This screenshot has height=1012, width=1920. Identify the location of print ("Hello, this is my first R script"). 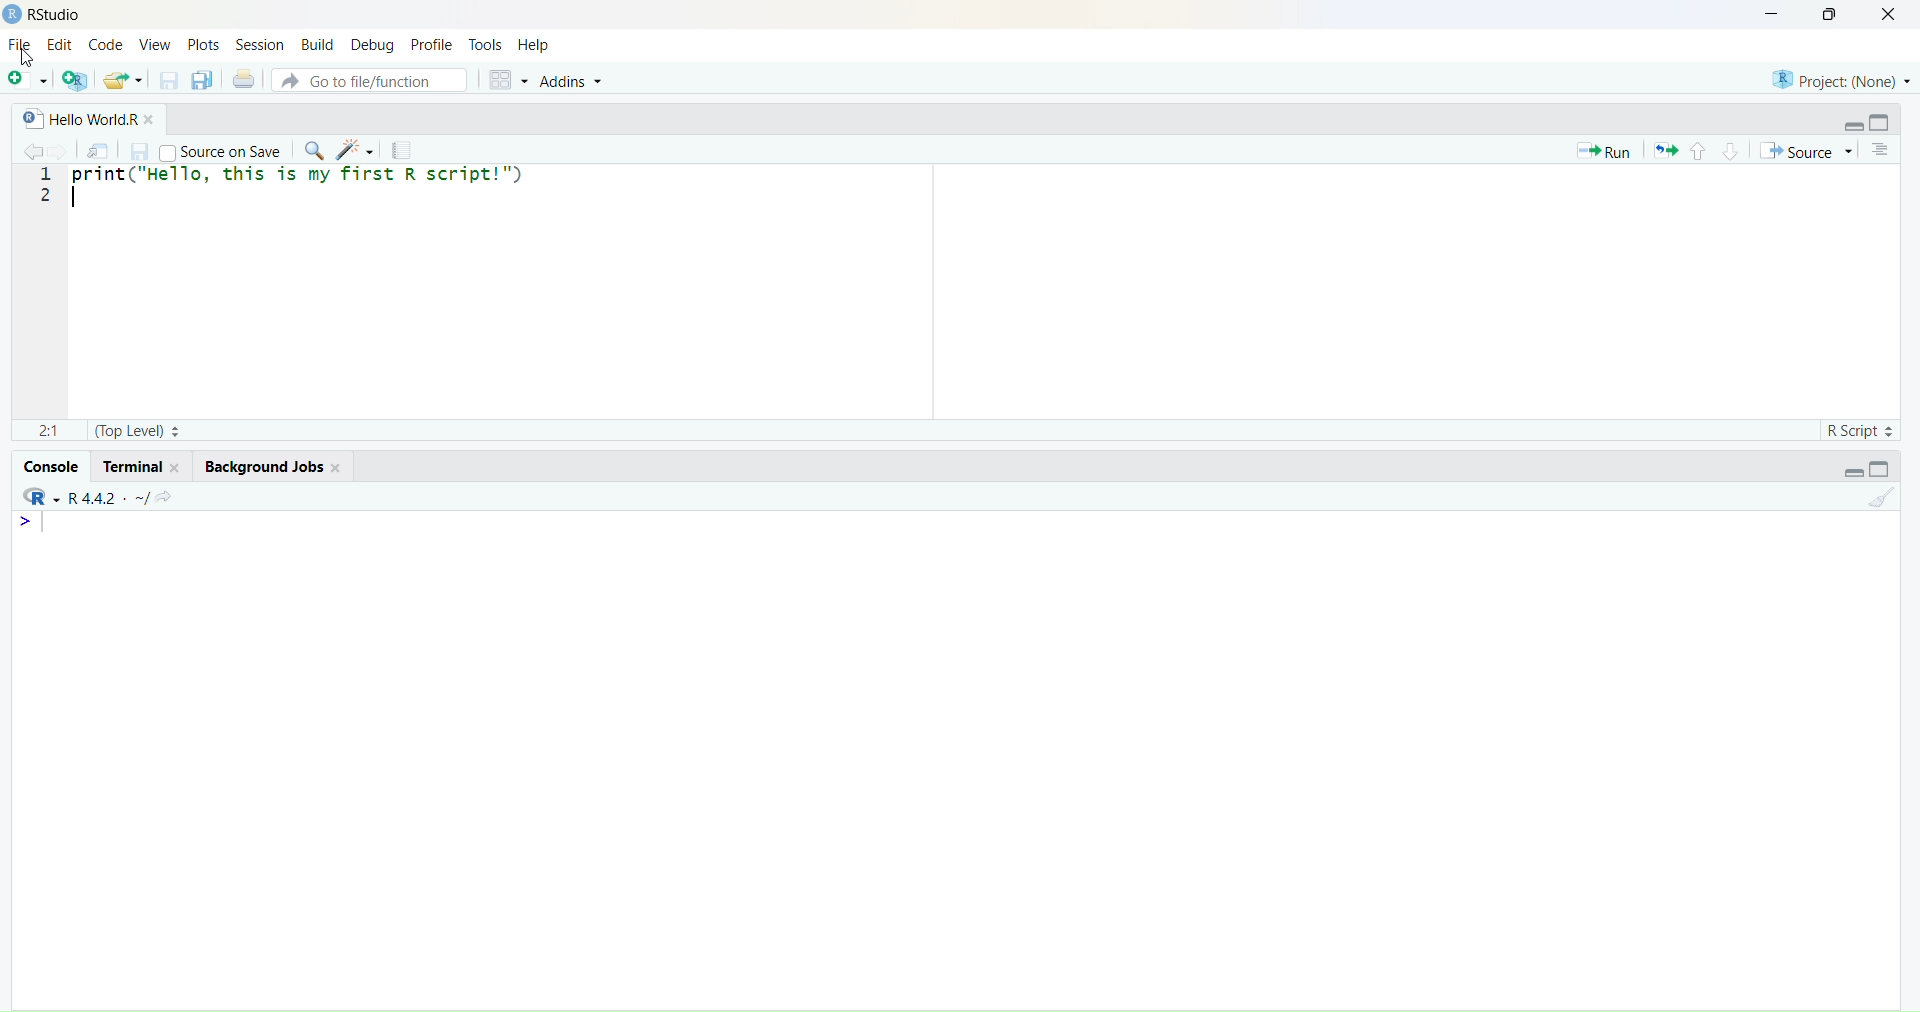
(299, 179).